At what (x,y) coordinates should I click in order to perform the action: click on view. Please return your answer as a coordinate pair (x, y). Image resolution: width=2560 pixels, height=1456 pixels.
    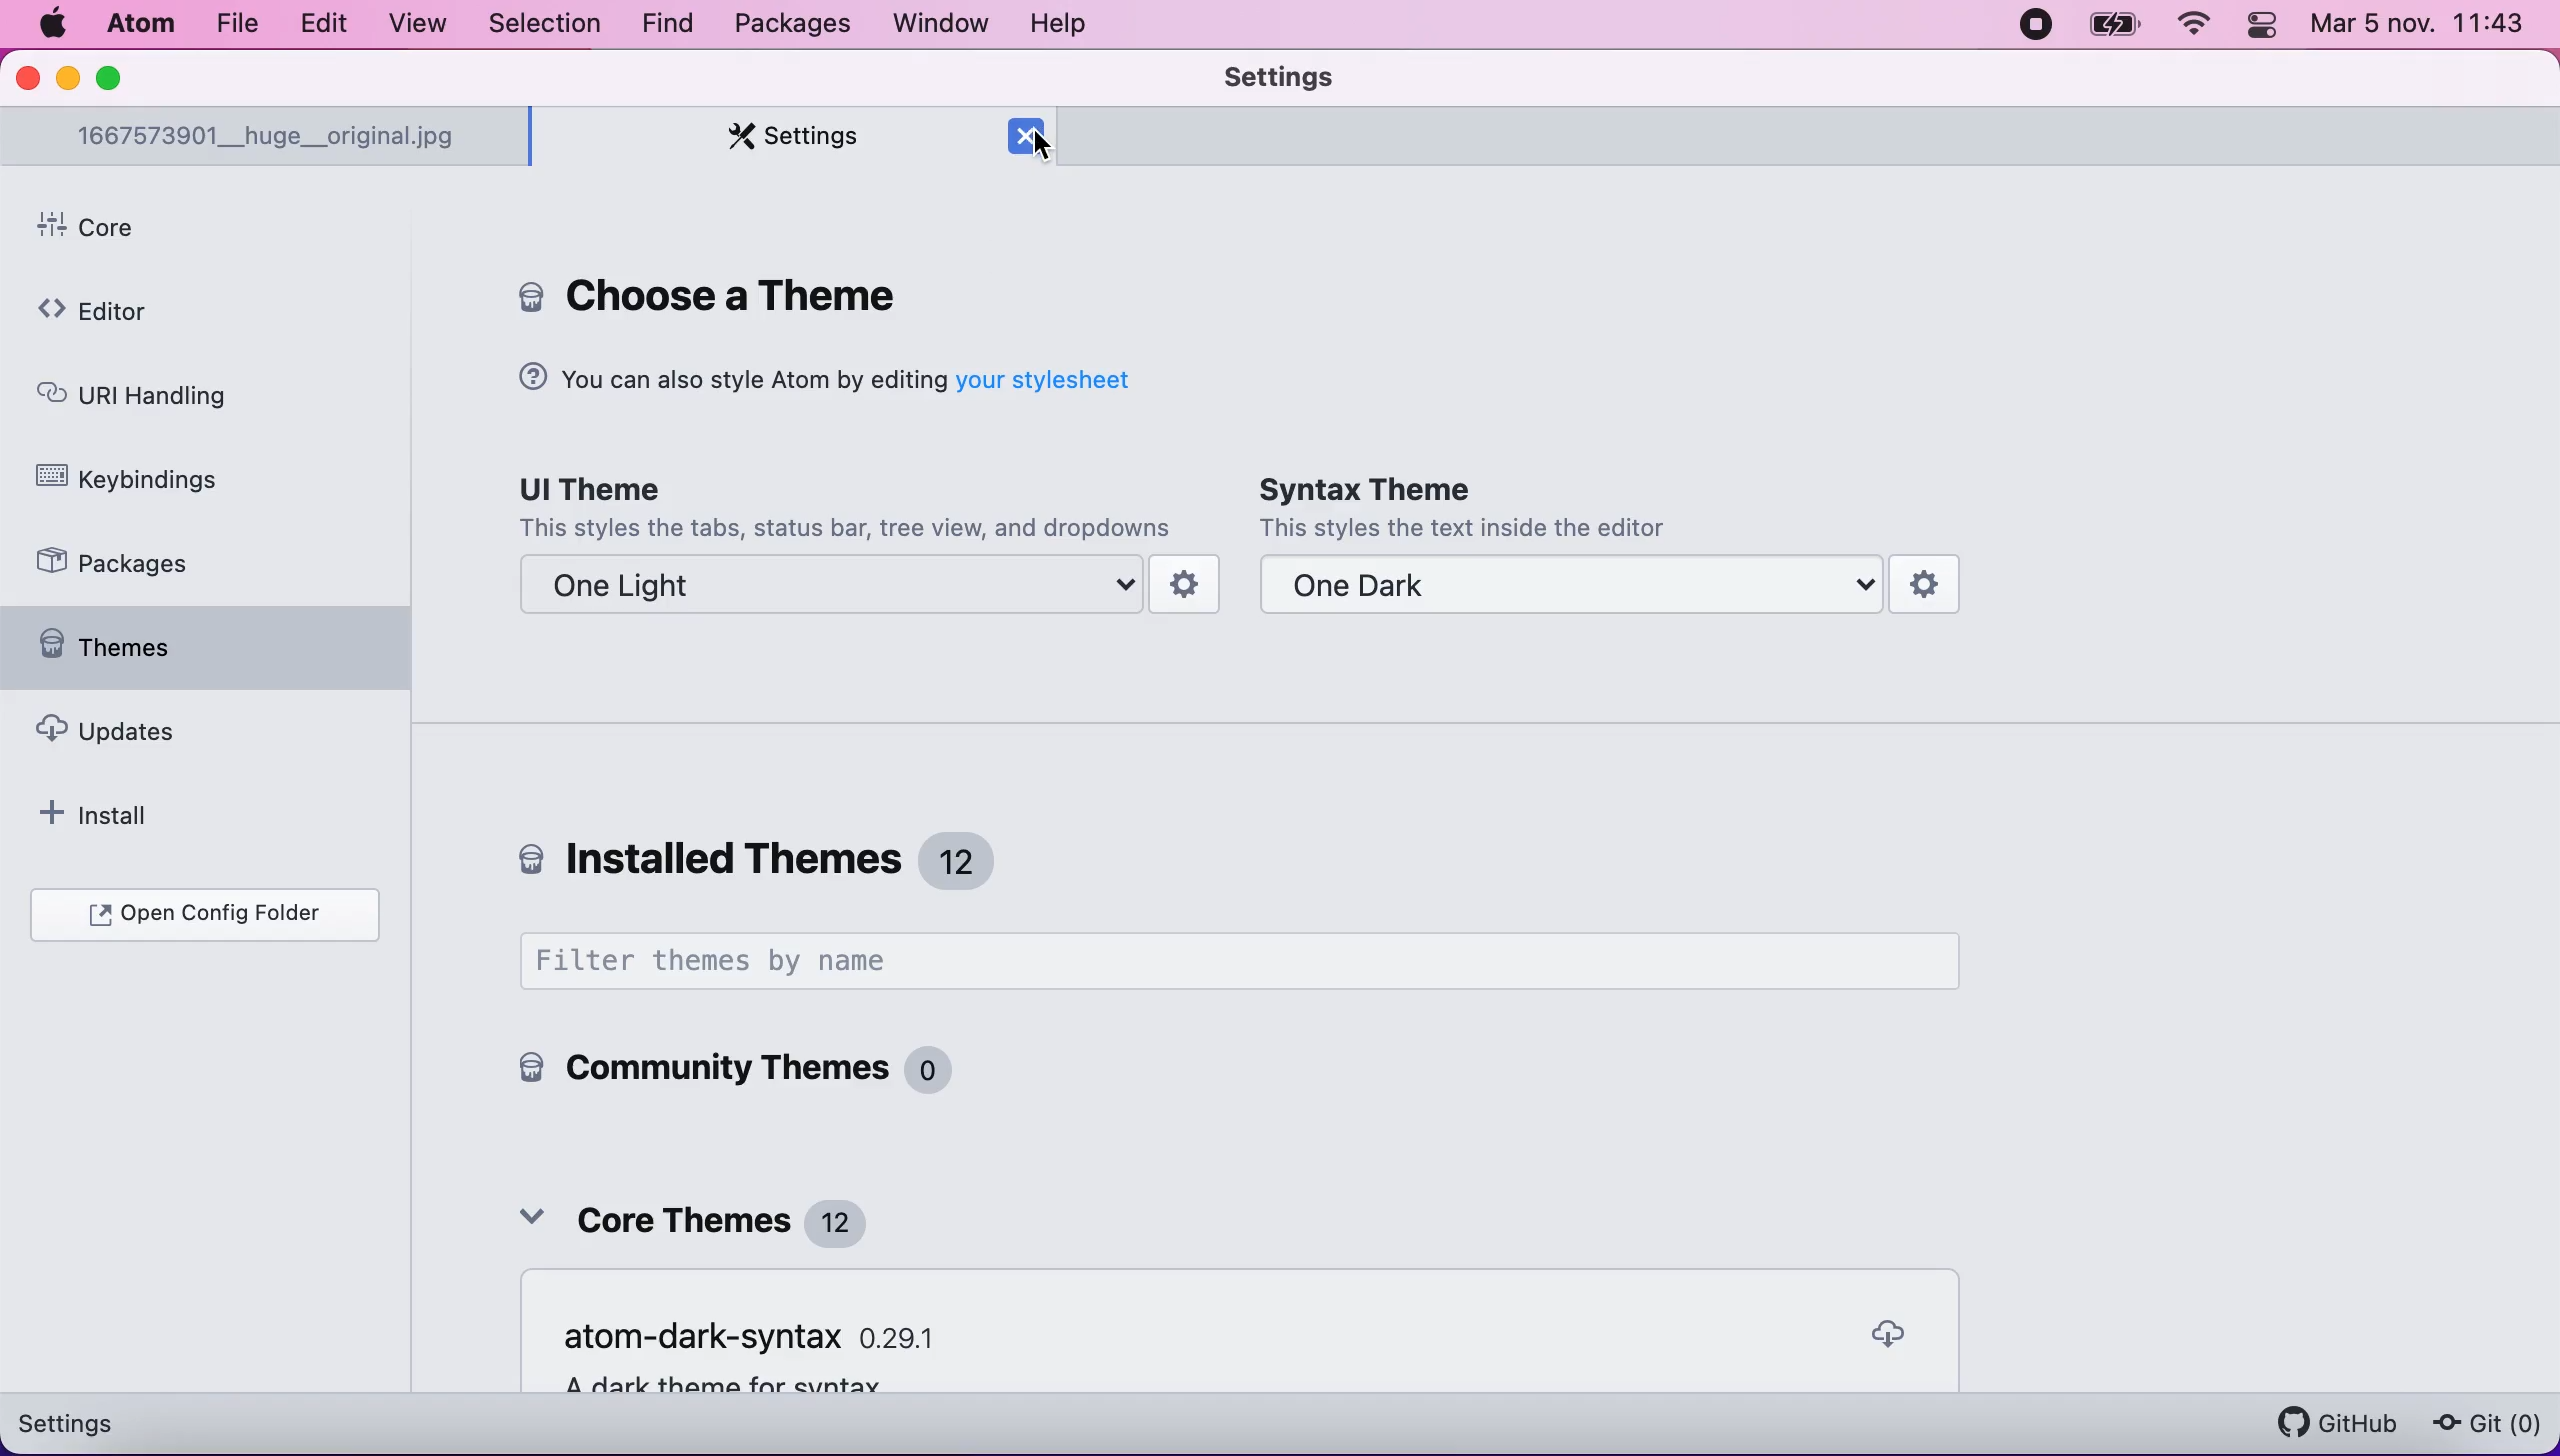
    Looking at the image, I should click on (413, 26).